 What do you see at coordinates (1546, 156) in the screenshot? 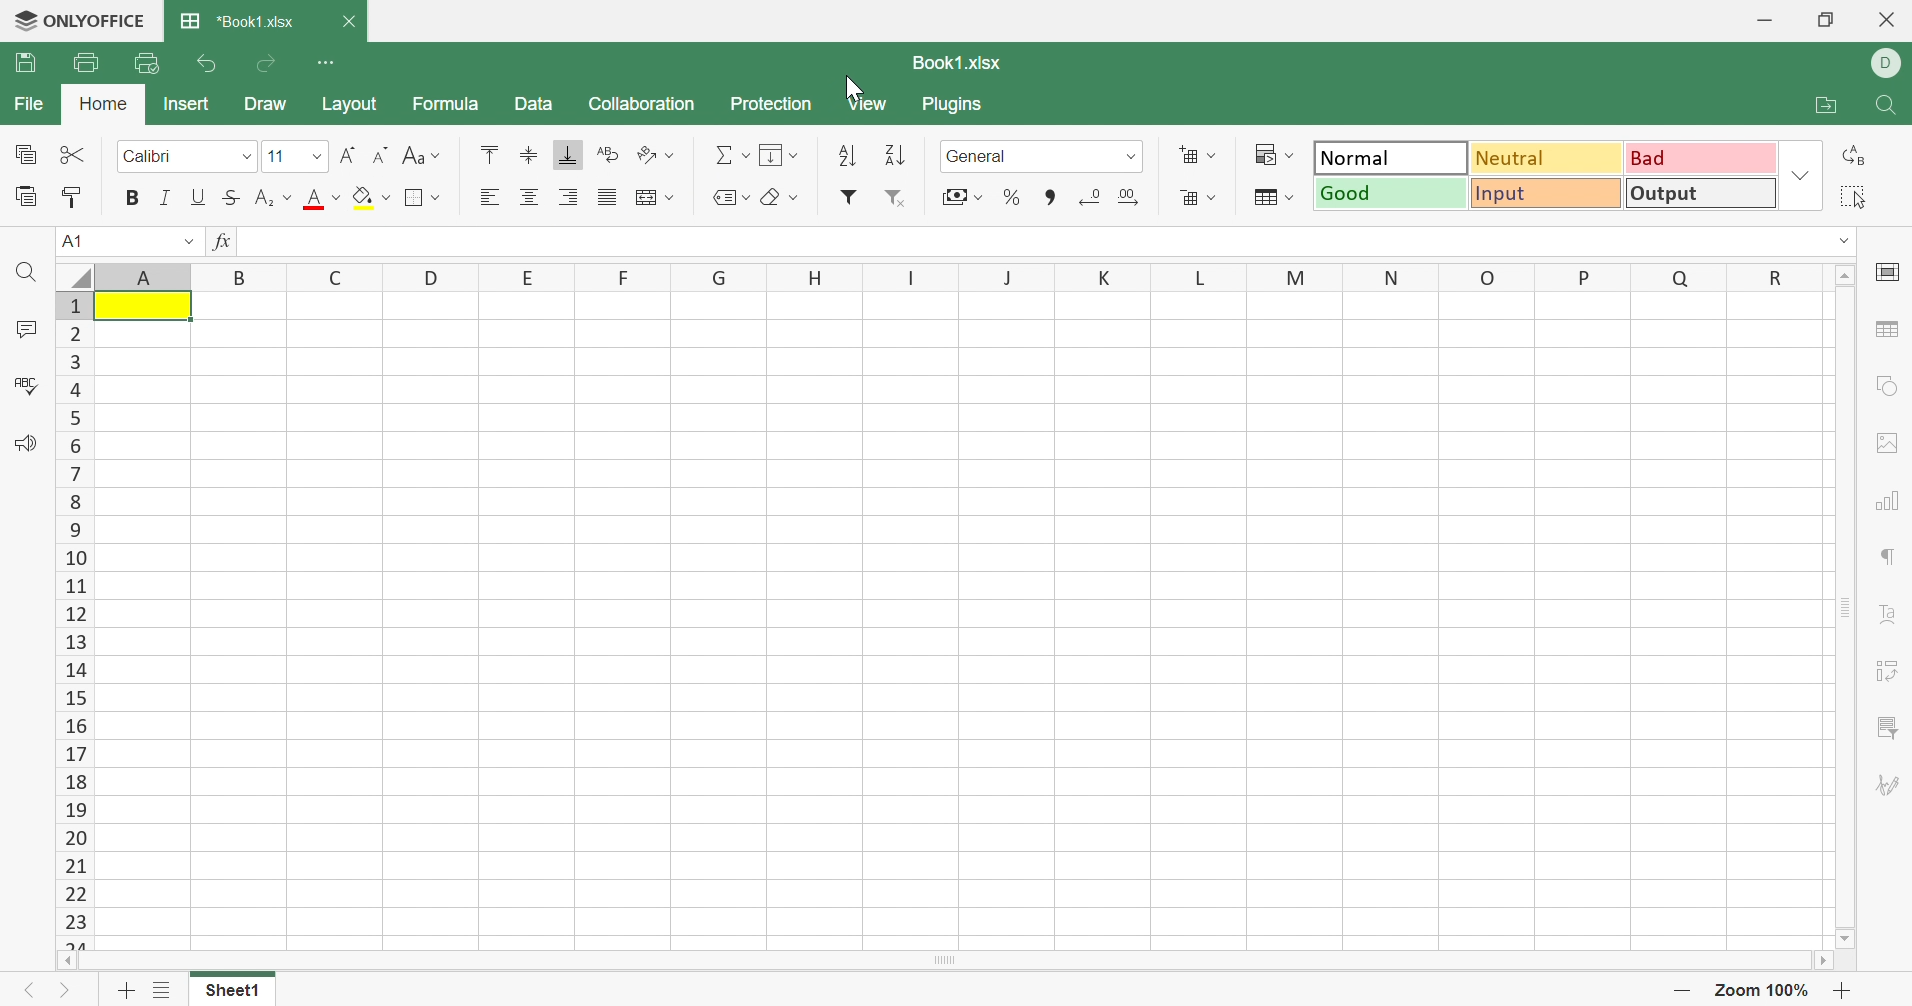
I see `Neutral` at bounding box center [1546, 156].